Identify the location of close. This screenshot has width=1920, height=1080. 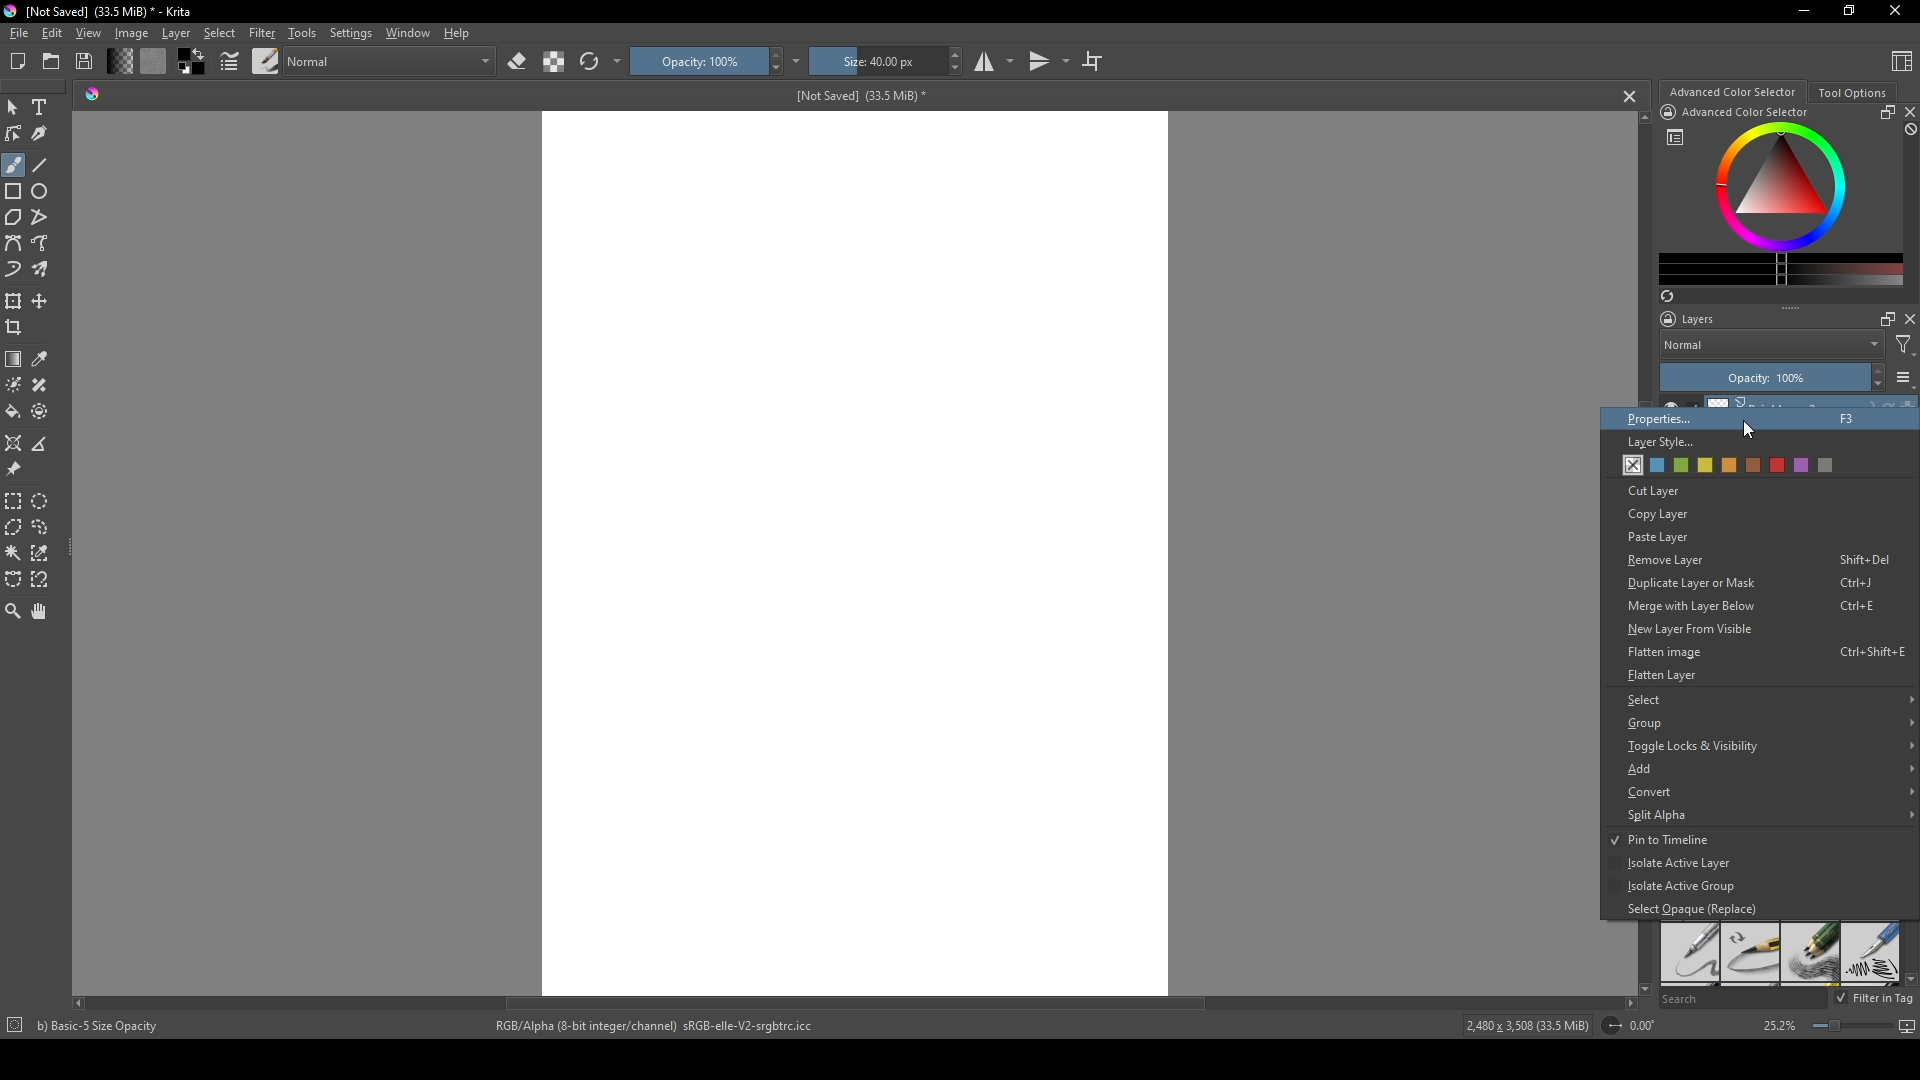
(1908, 319).